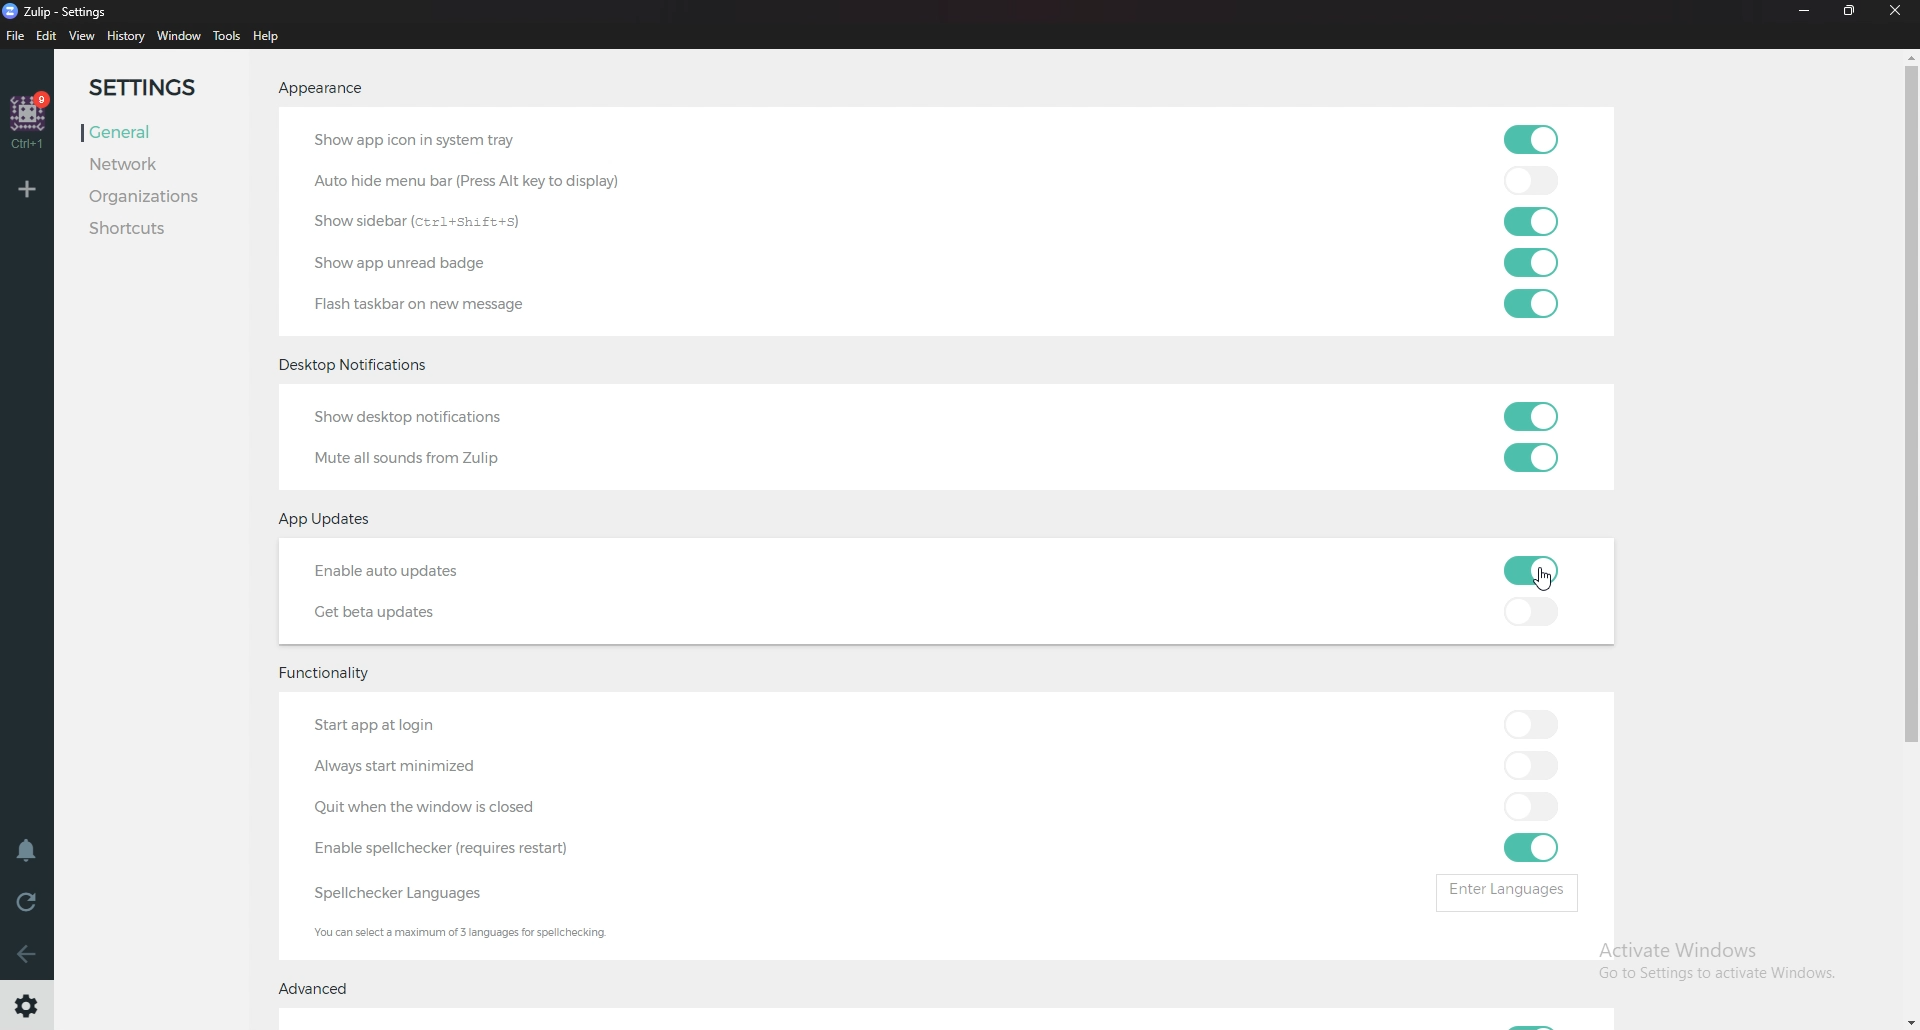 The image size is (1920, 1030). What do you see at coordinates (331, 677) in the screenshot?
I see `Functionality` at bounding box center [331, 677].